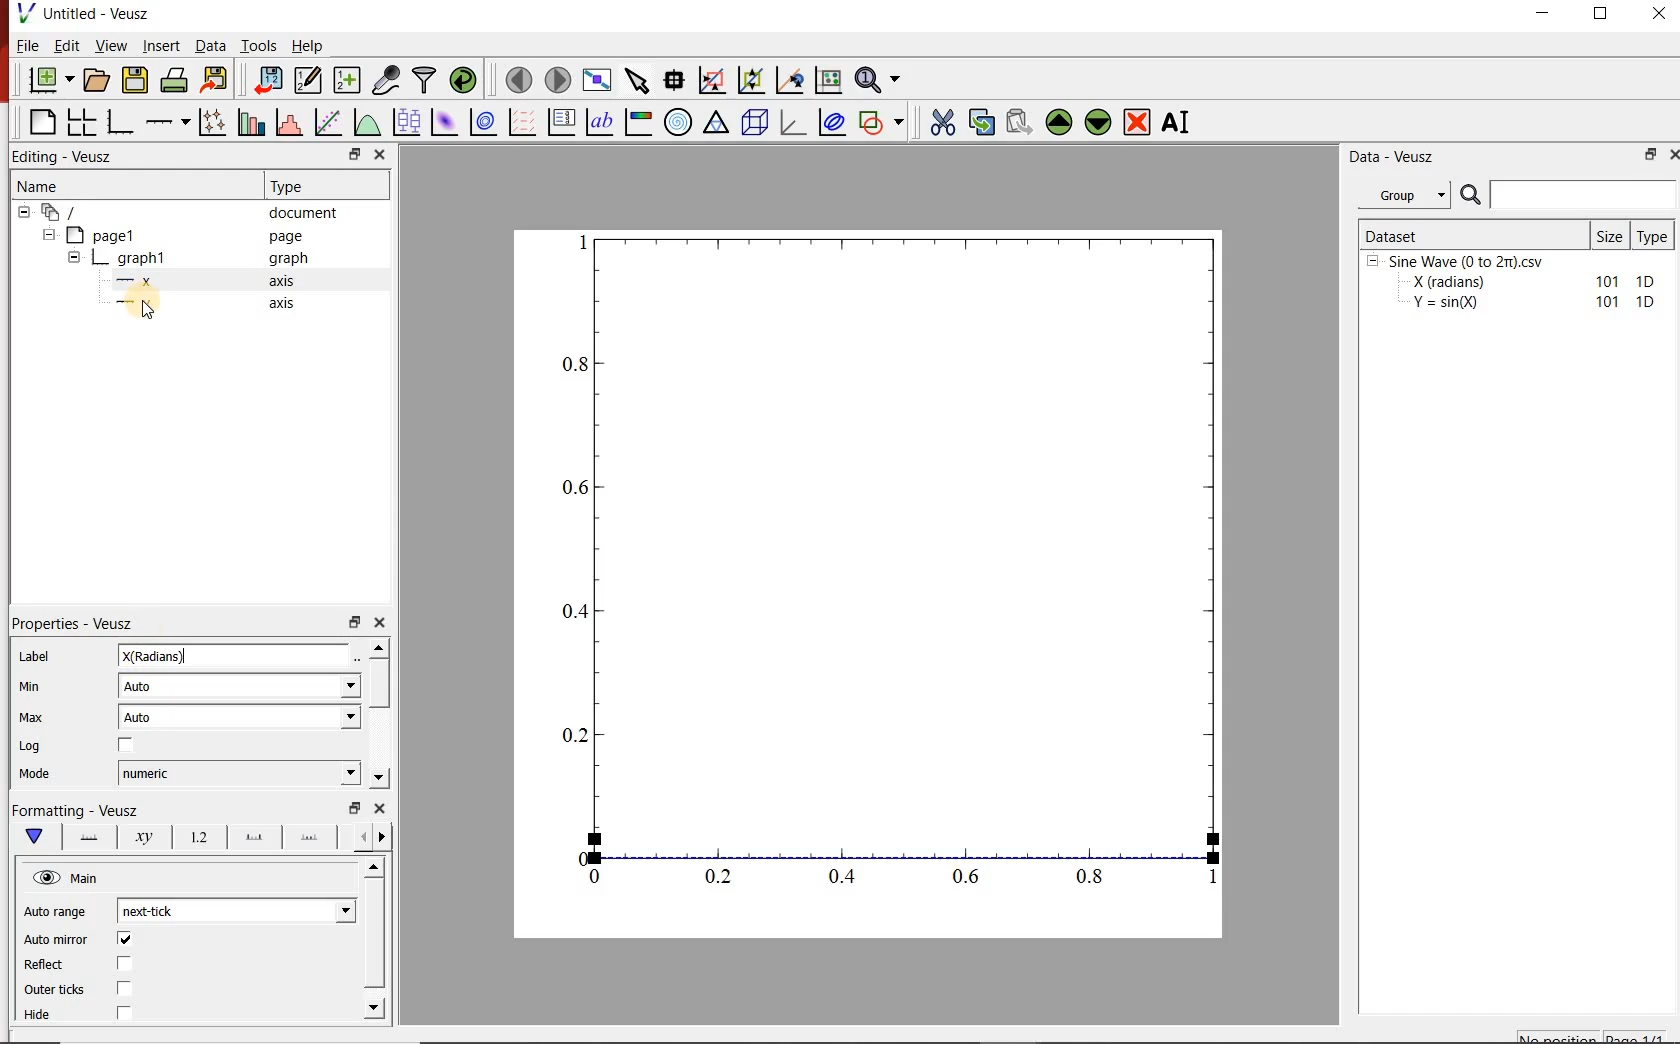  Describe the element at coordinates (54, 989) in the screenshot. I see `Outer ticks` at that location.